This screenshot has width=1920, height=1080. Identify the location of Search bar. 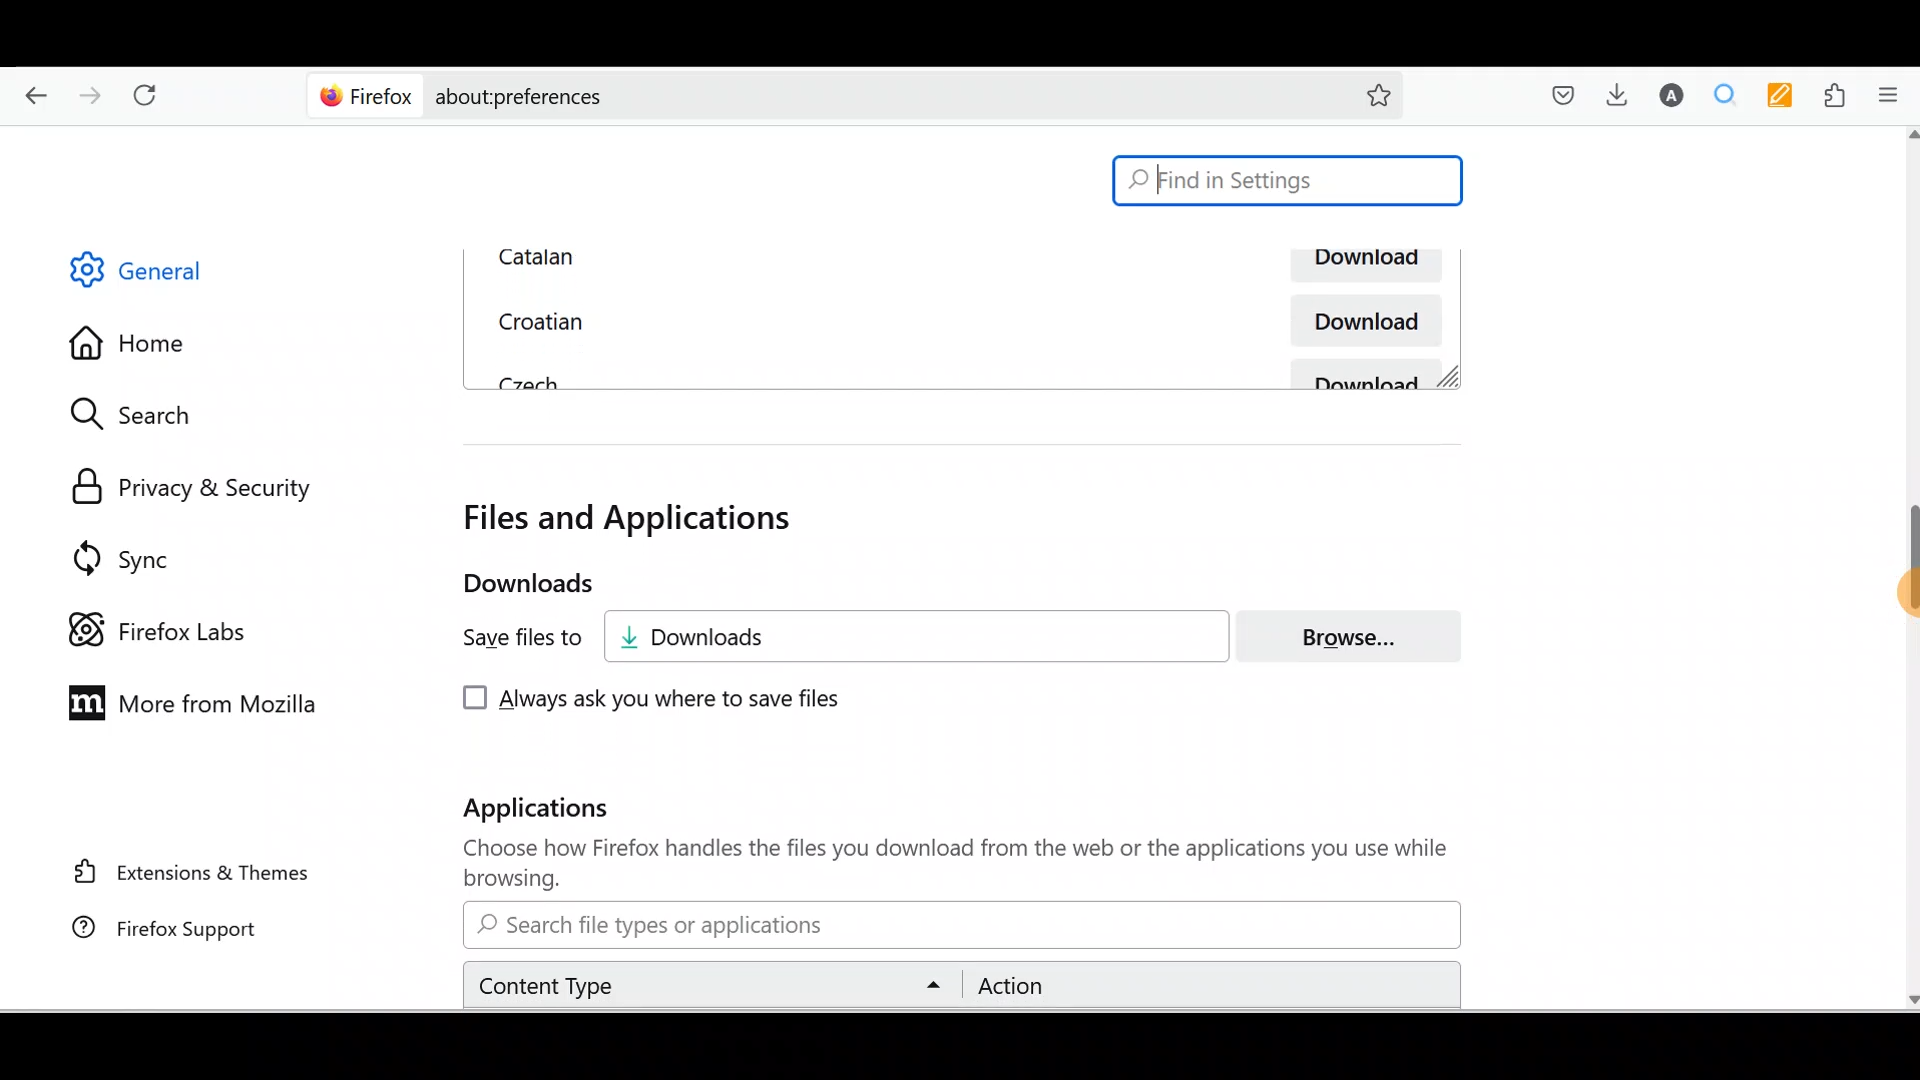
(958, 925).